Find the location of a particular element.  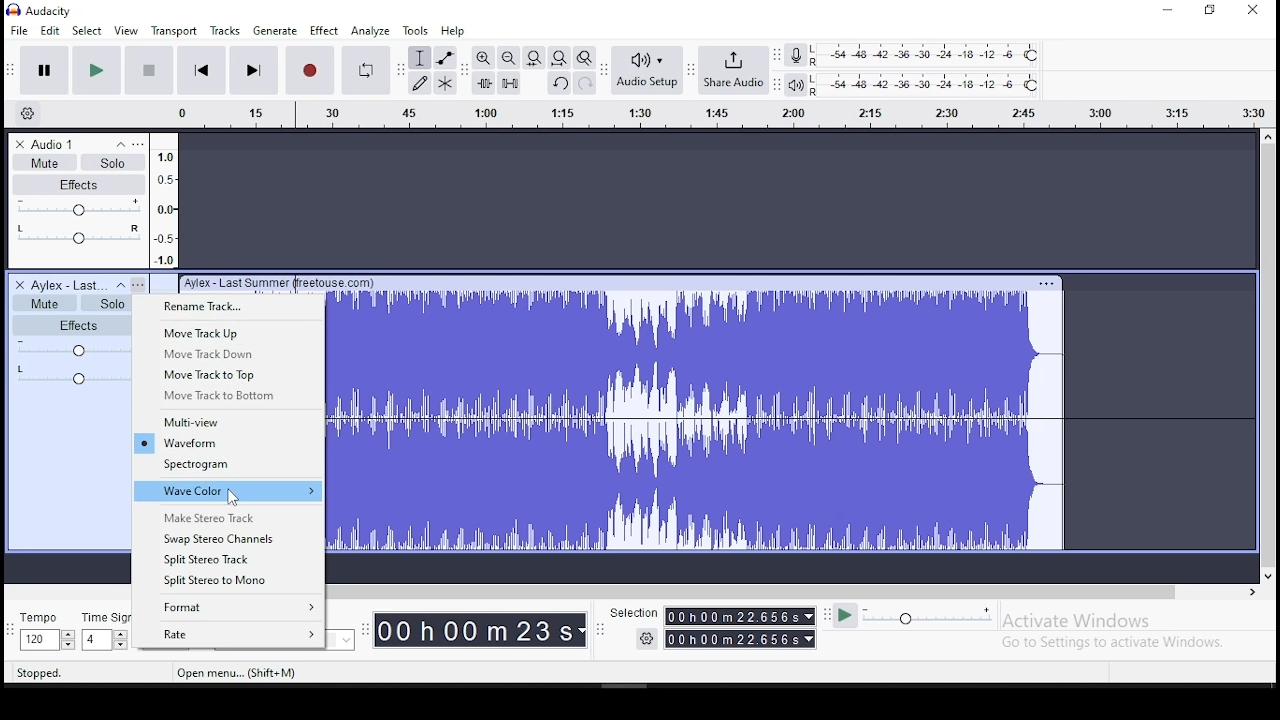

open menu is located at coordinates (698, 116).